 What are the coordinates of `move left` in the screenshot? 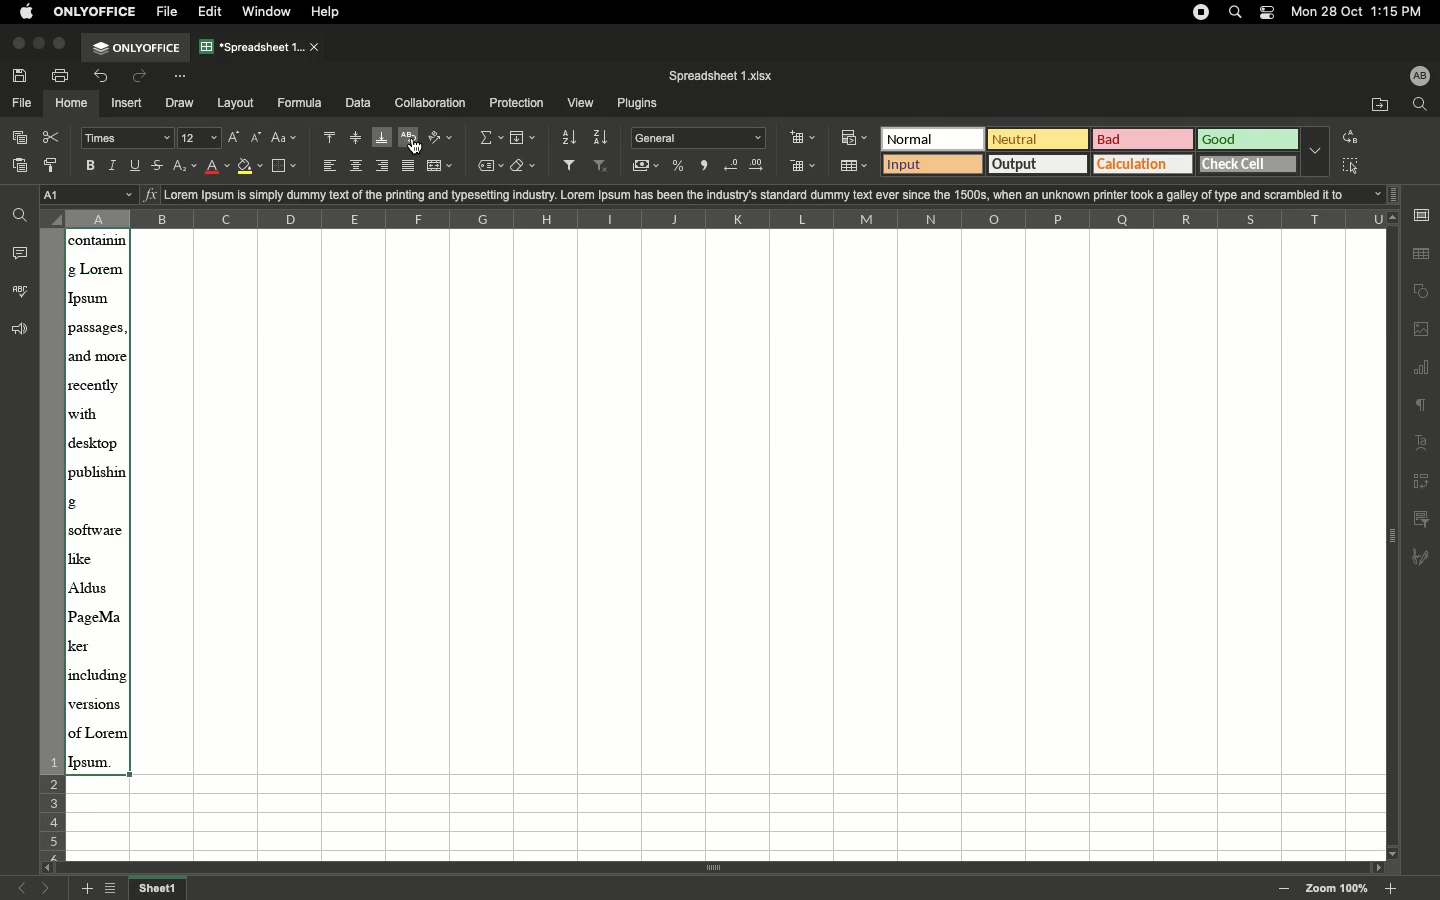 It's located at (45, 867).